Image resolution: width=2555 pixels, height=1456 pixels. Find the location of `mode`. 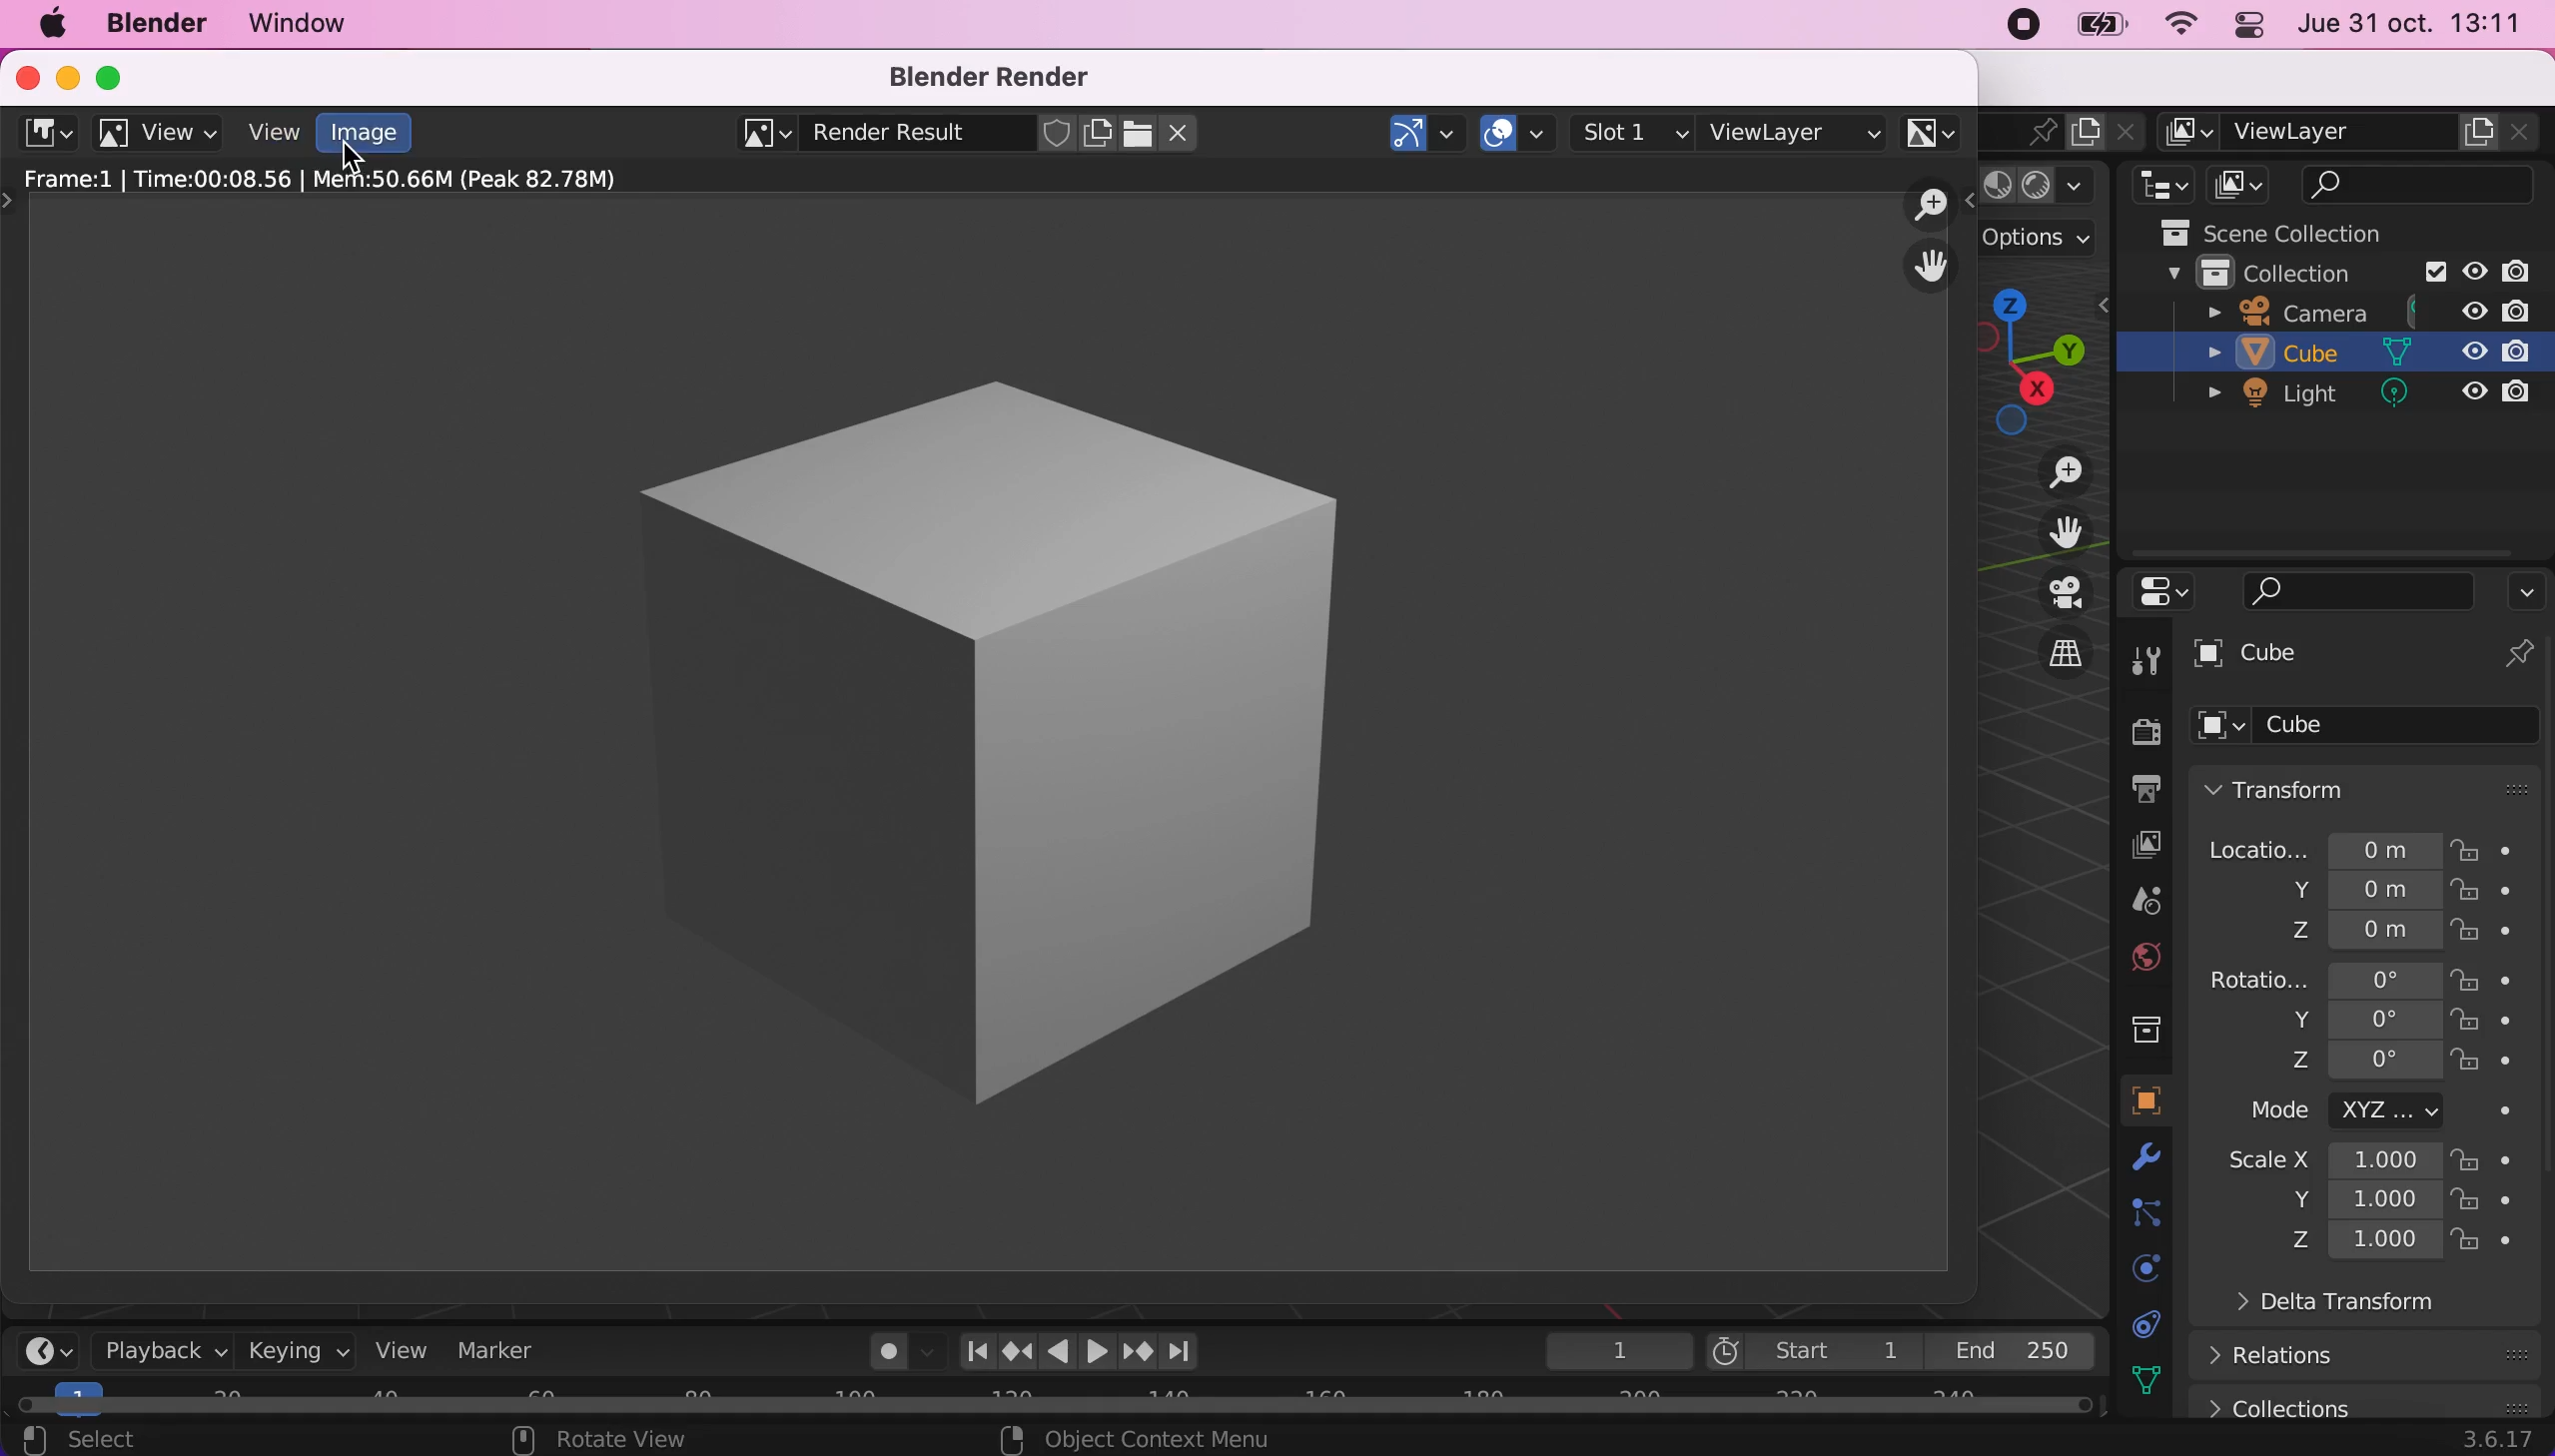

mode is located at coordinates (2343, 1114).